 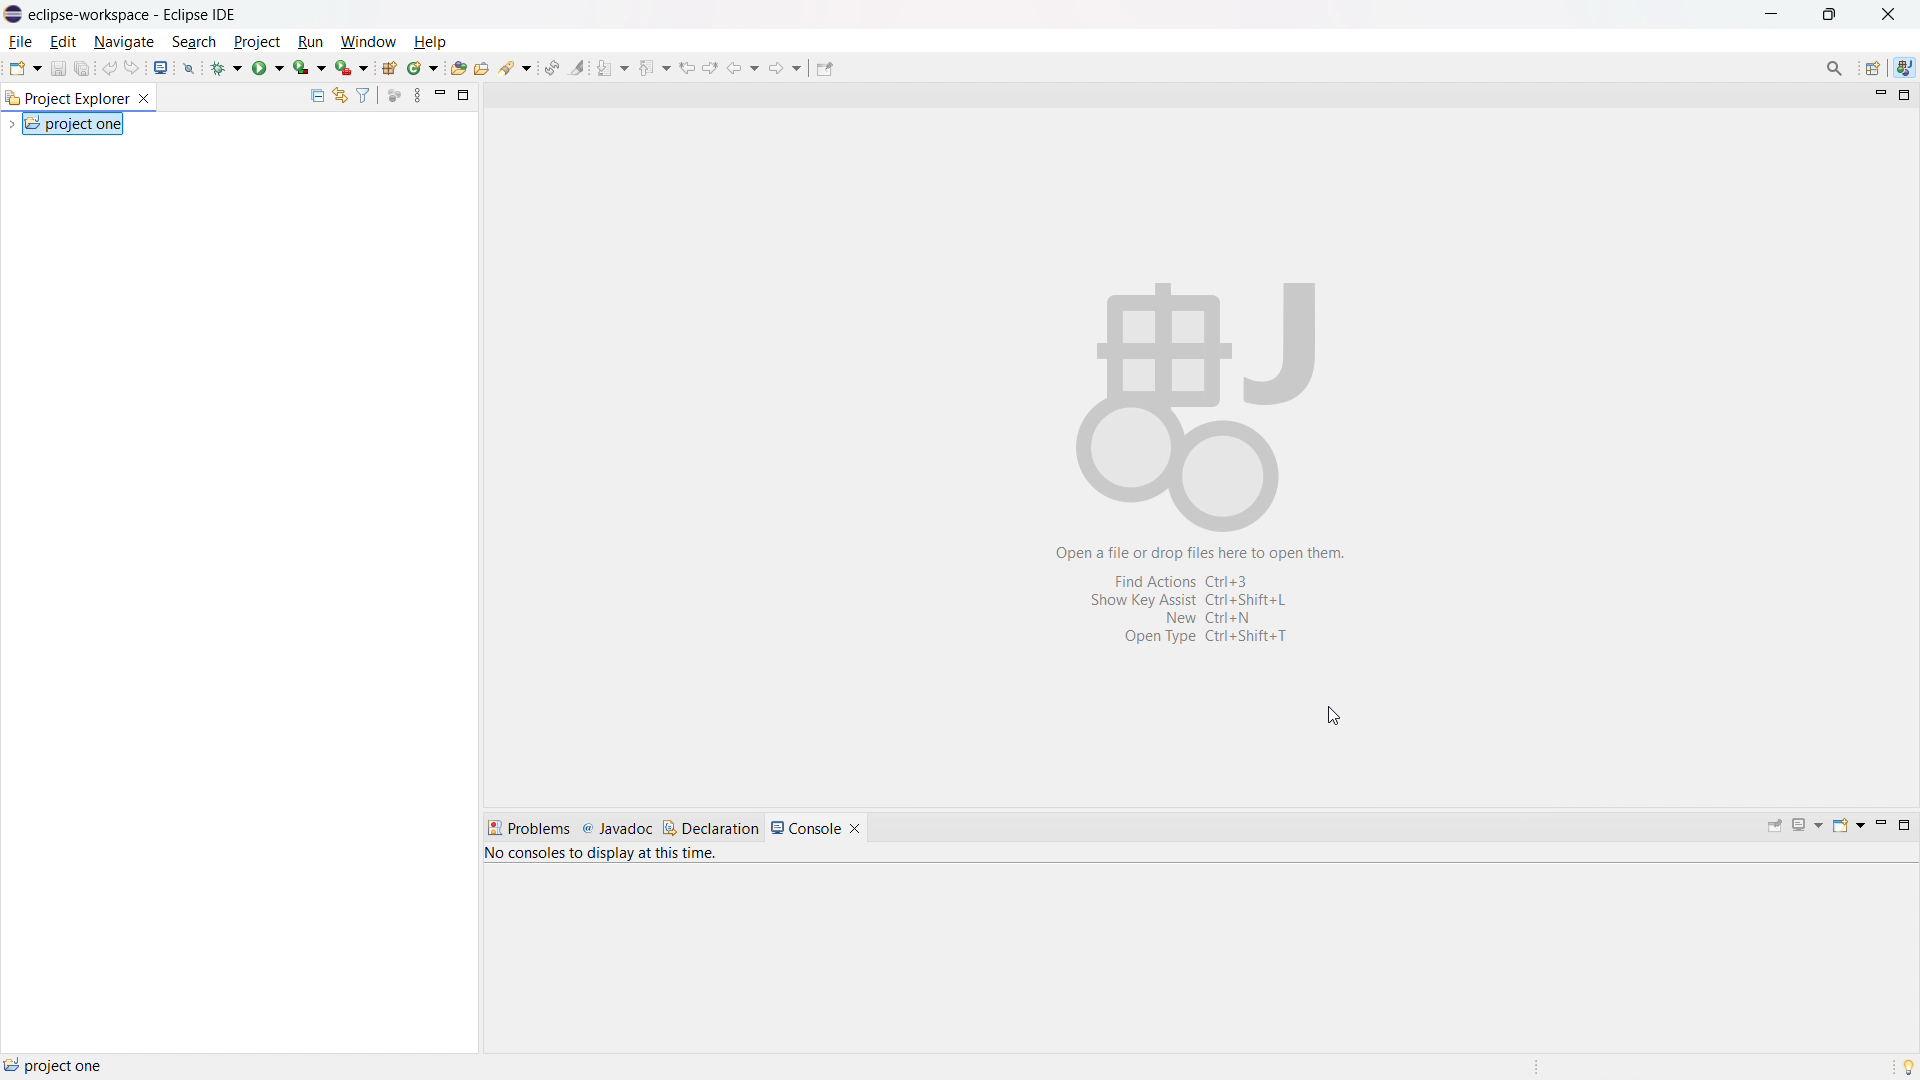 I want to click on java, so click(x=1904, y=68).